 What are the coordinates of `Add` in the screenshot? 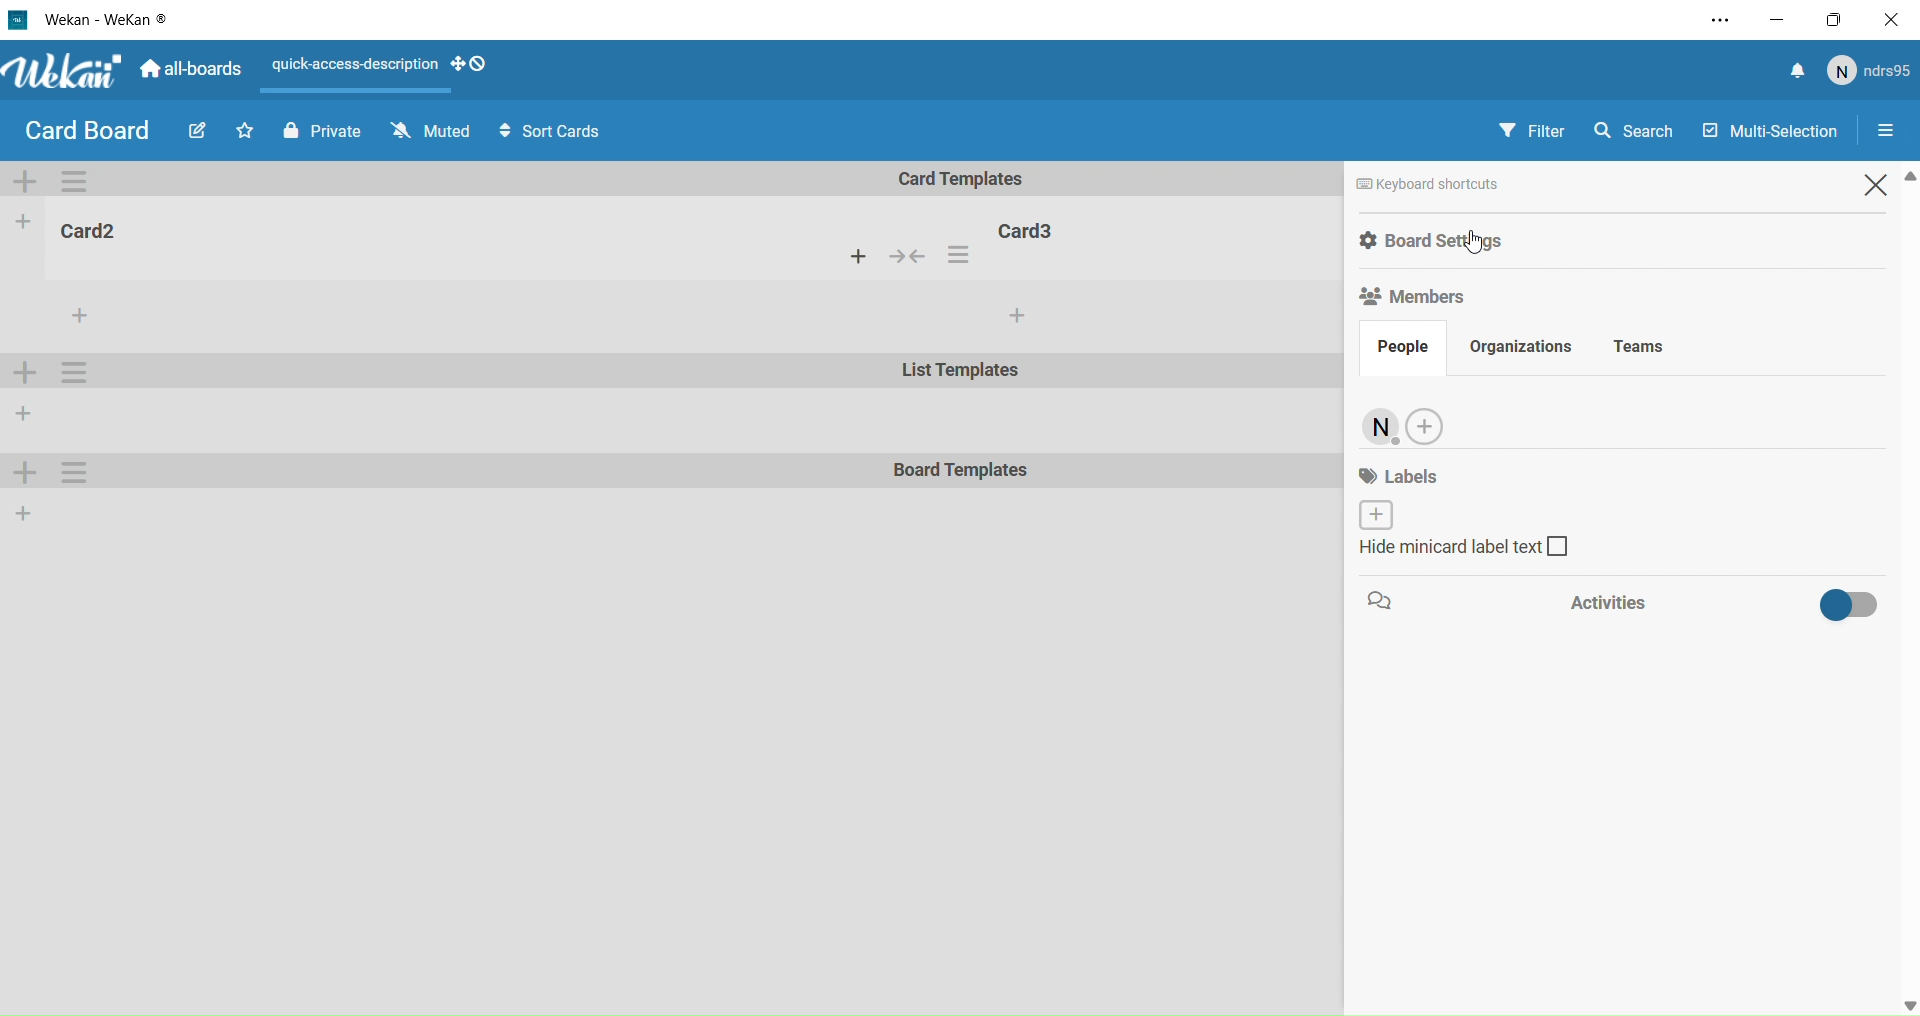 It's located at (28, 475).